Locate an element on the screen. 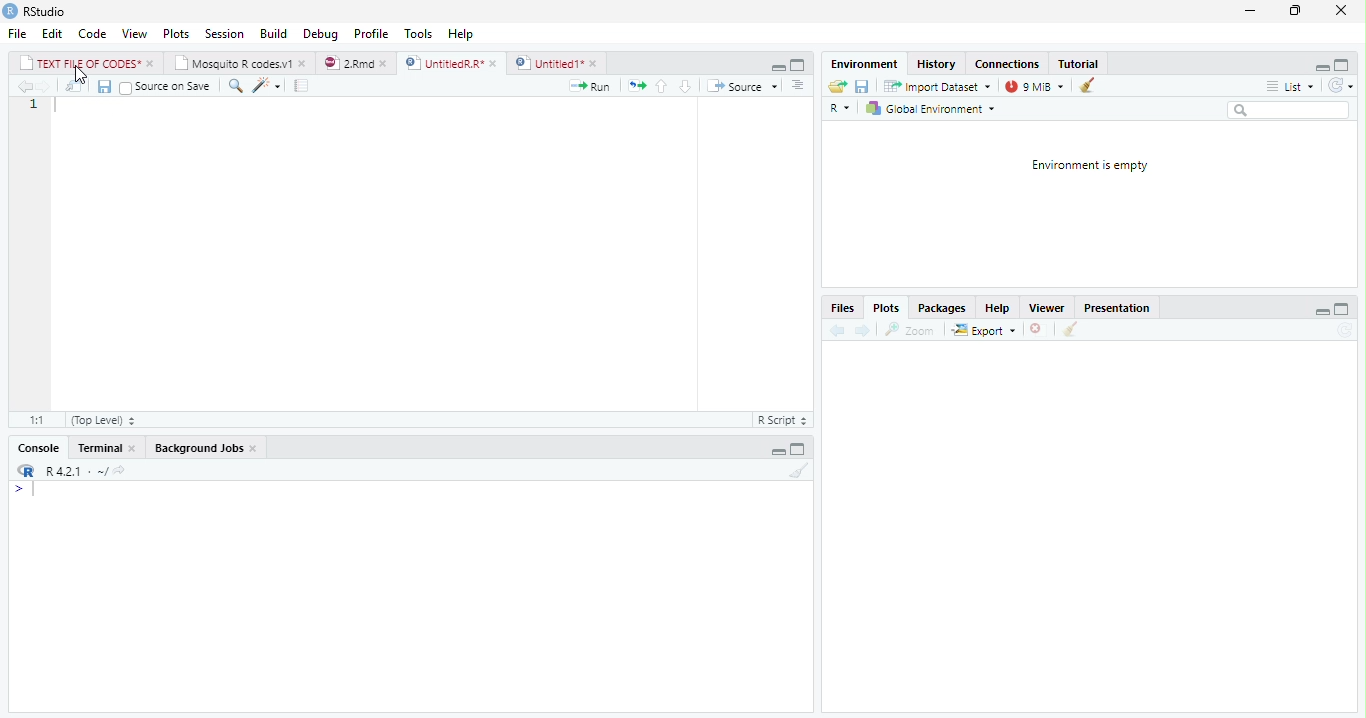  clear history is located at coordinates (1091, 86).